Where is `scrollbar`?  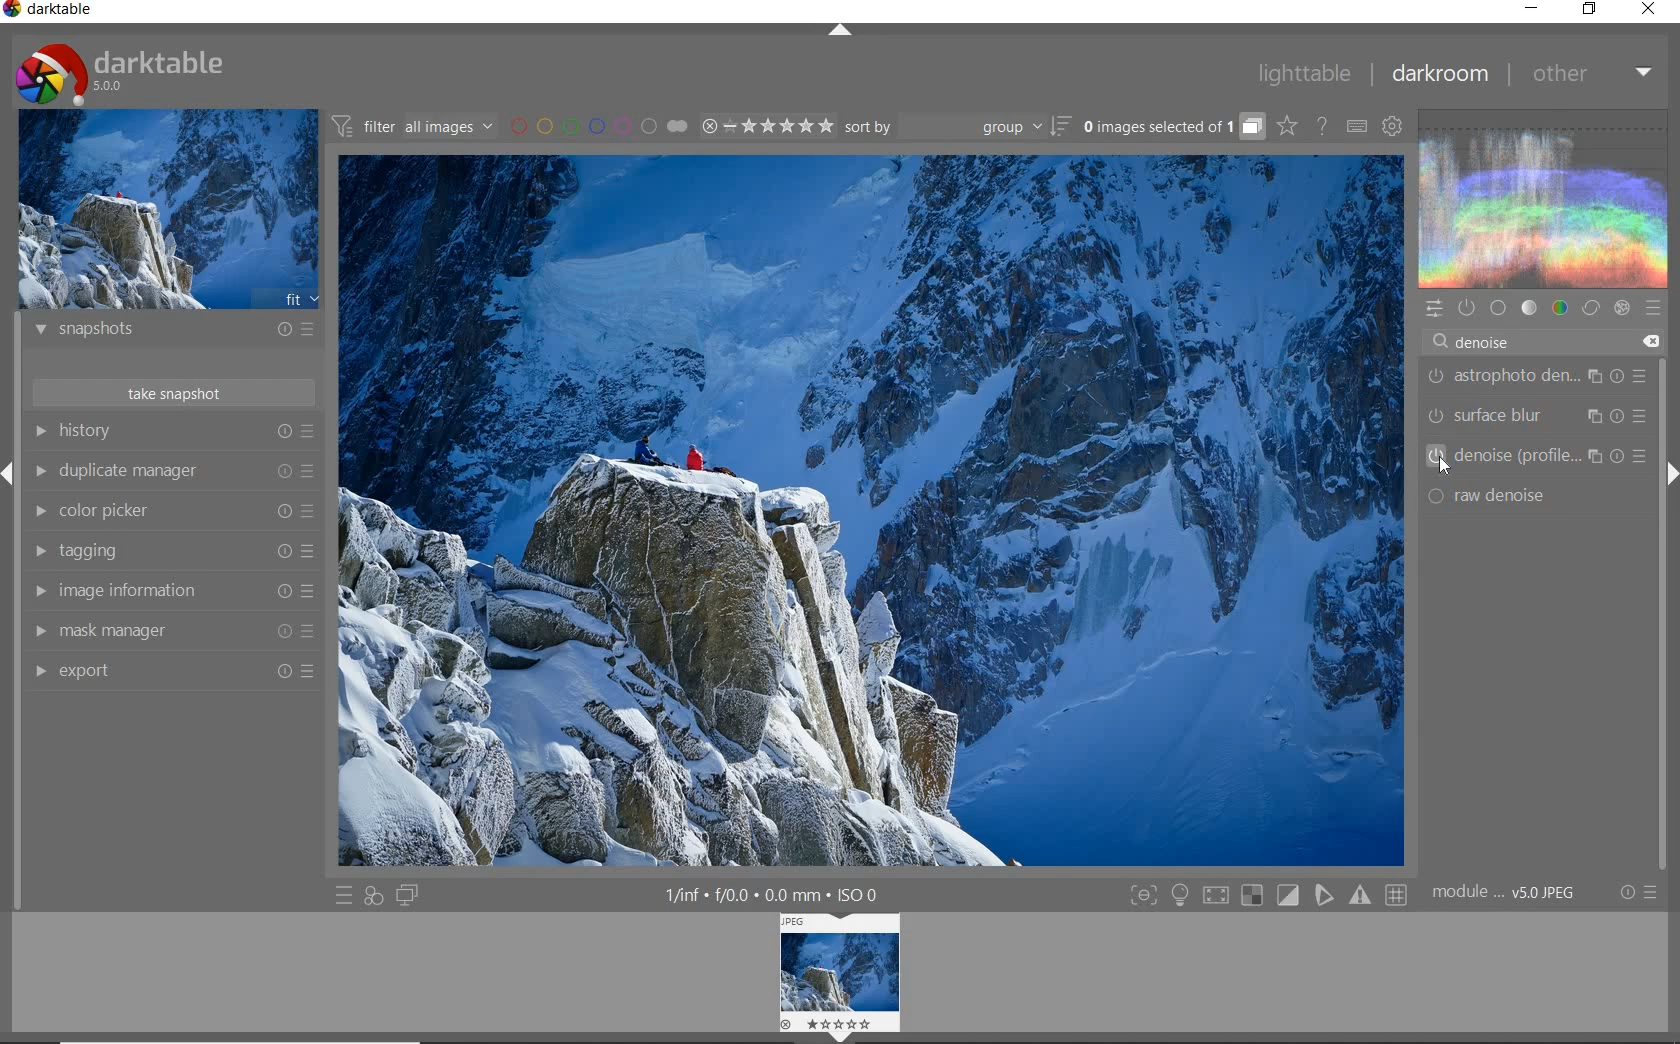 scrollbar is located at coordinates (1663, 539).